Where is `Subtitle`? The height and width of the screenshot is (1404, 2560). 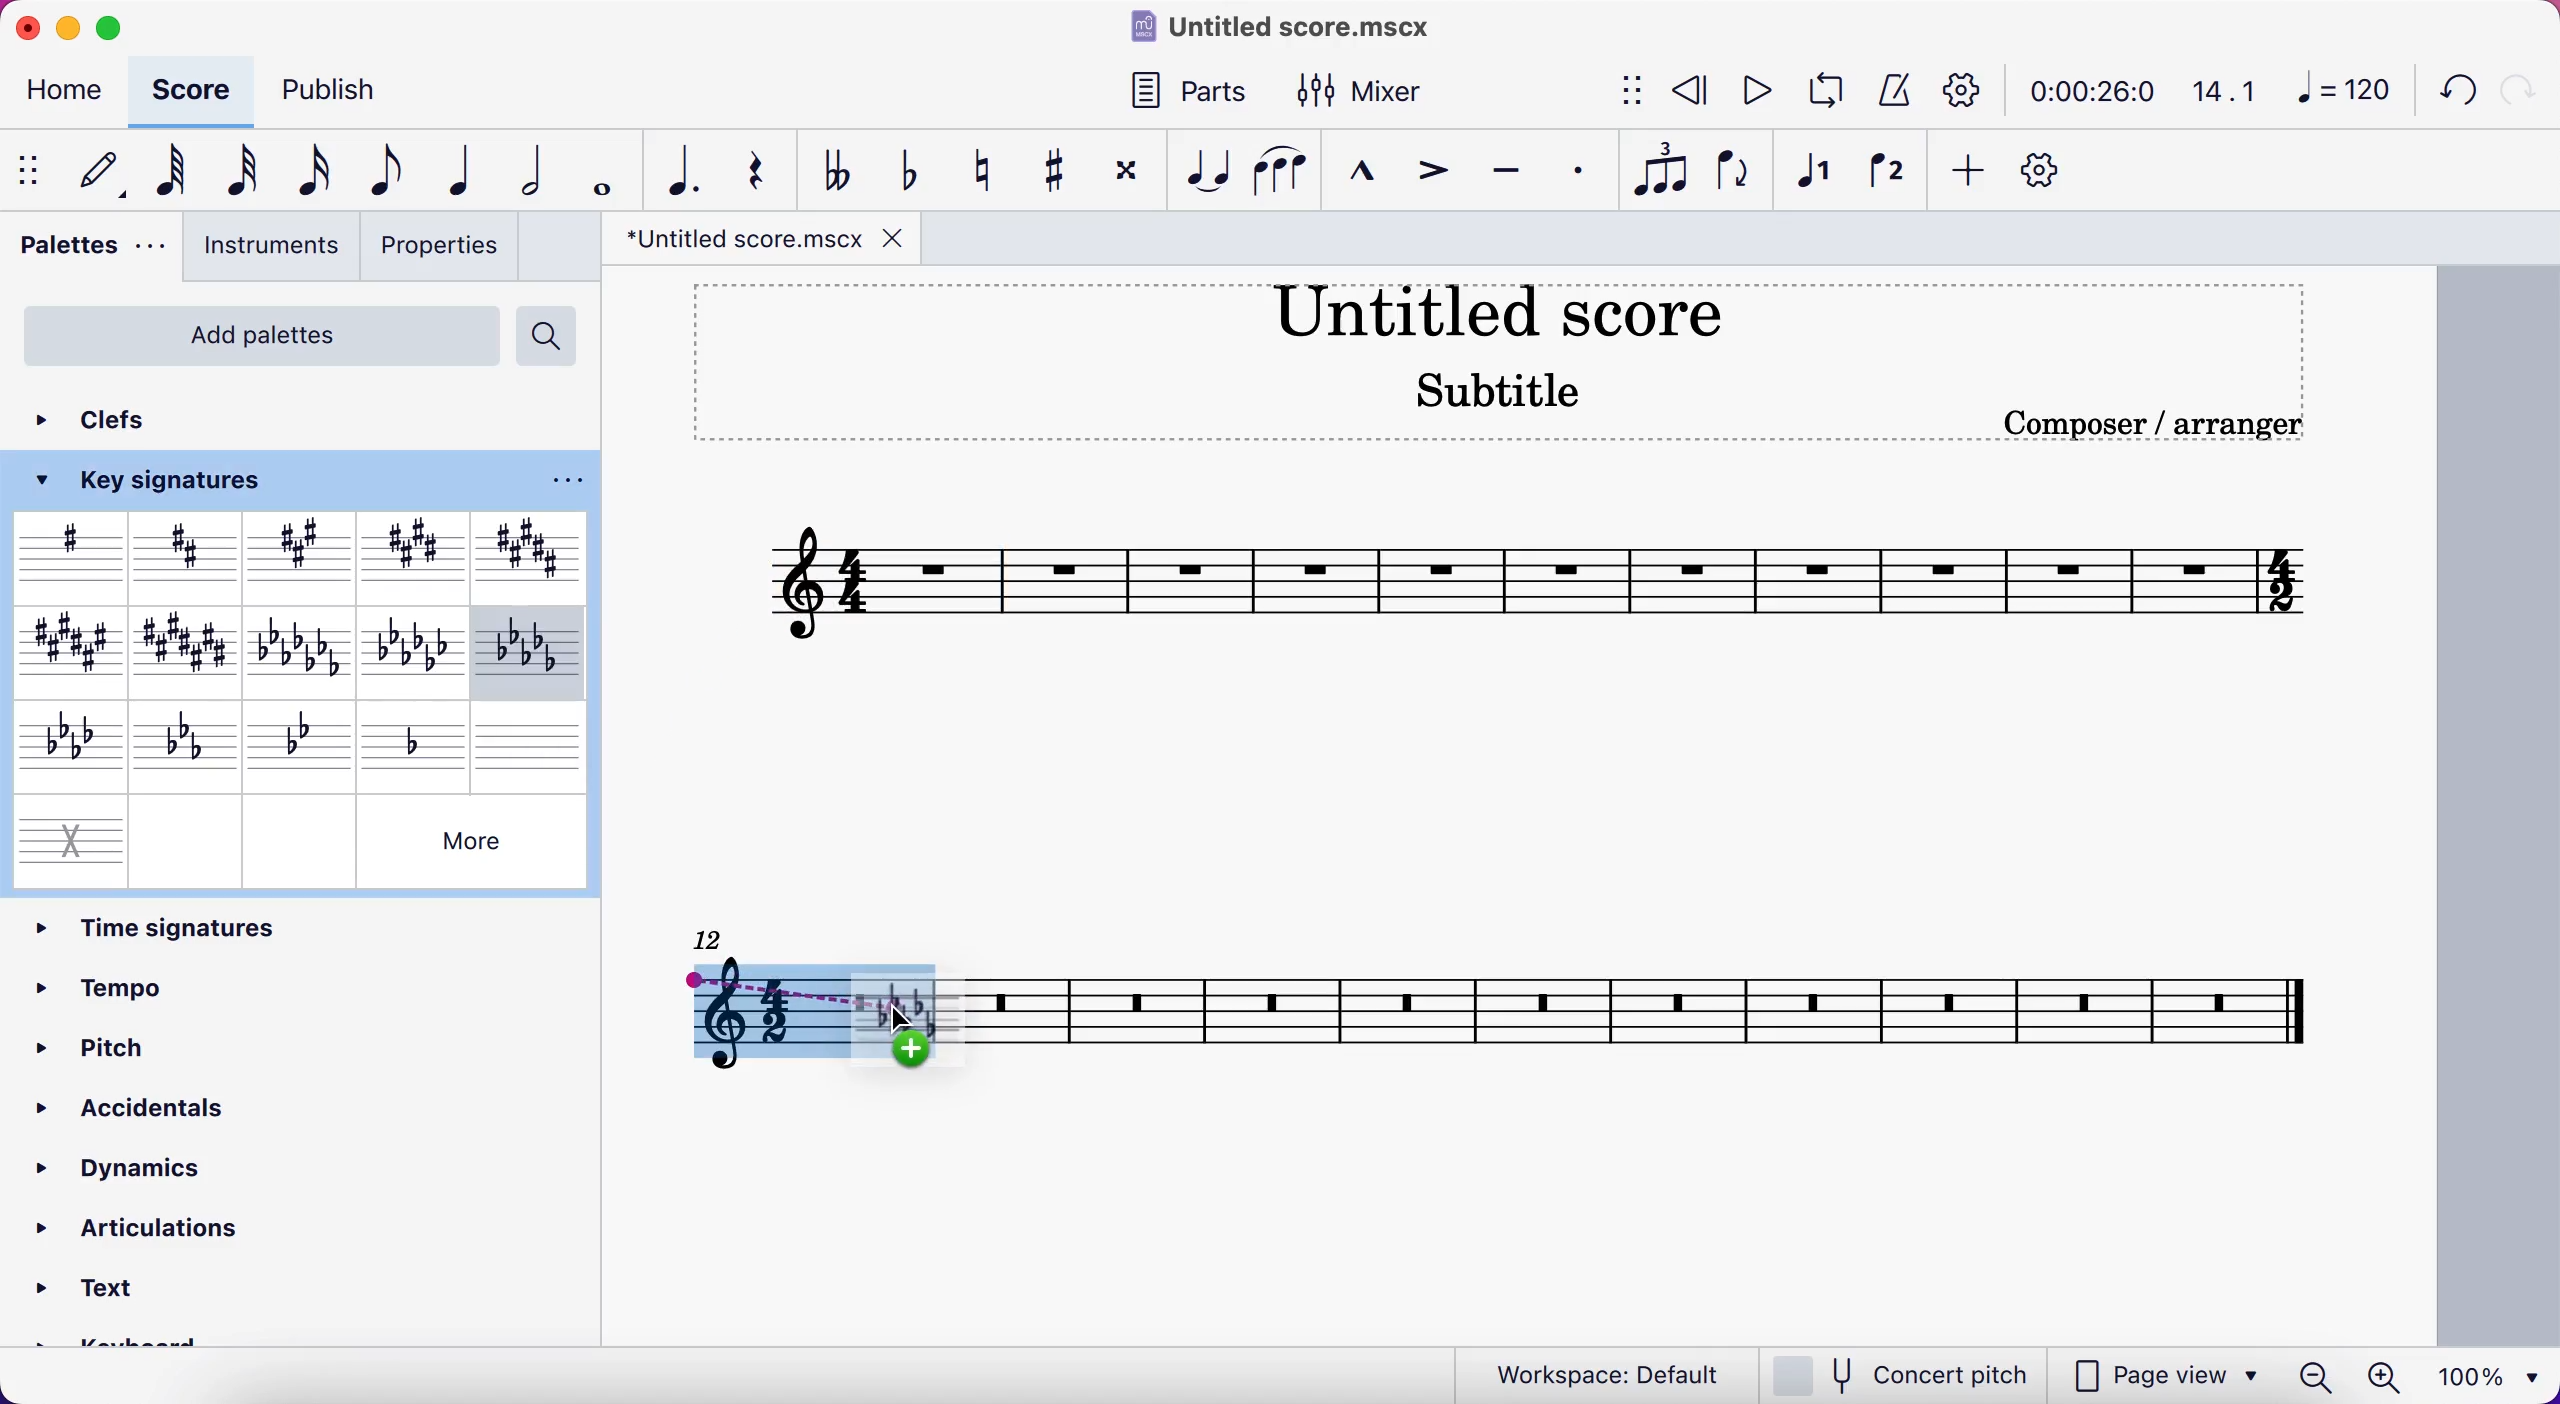 Subtitle is located at coordinates (1475, 391).